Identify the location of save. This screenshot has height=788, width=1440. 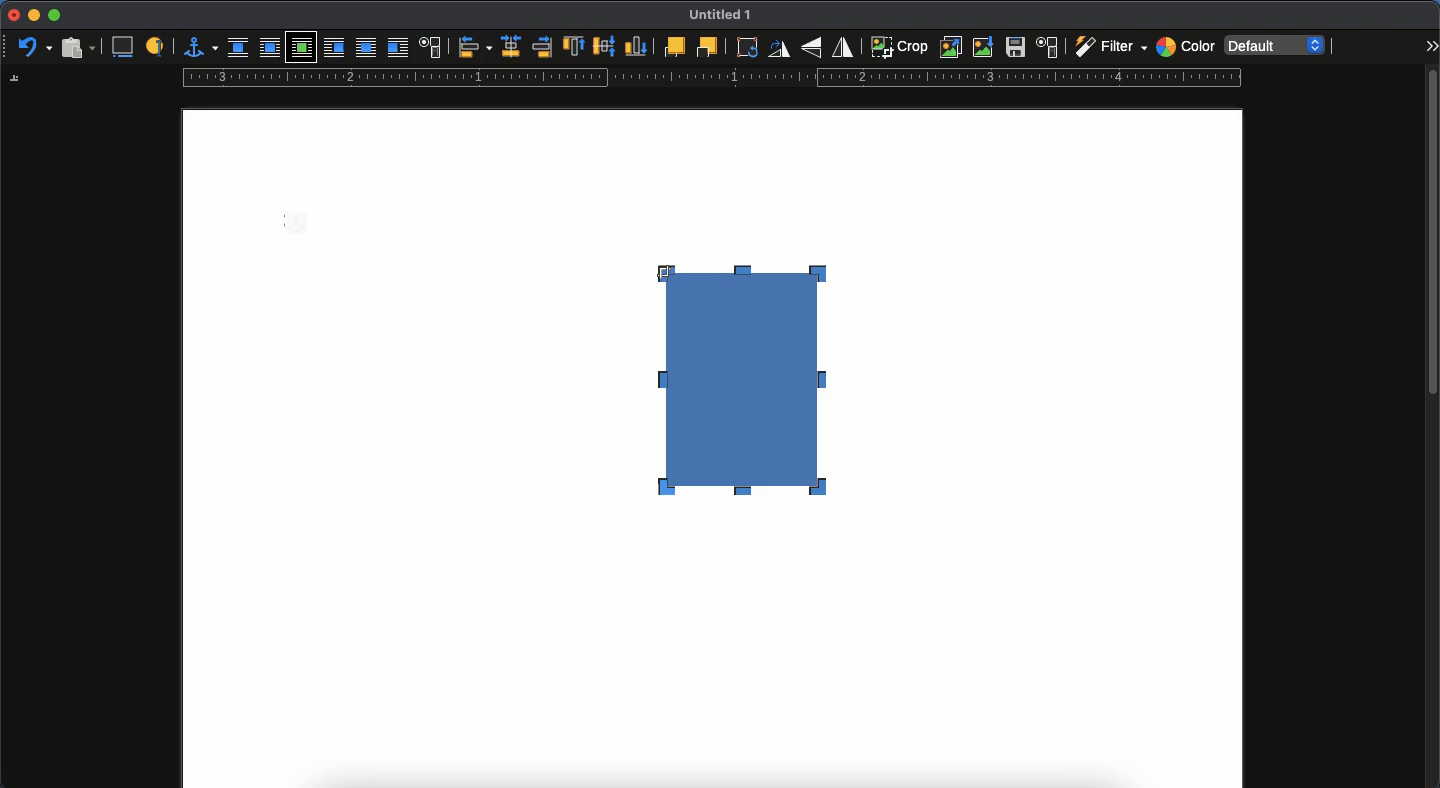
(1016, 50).